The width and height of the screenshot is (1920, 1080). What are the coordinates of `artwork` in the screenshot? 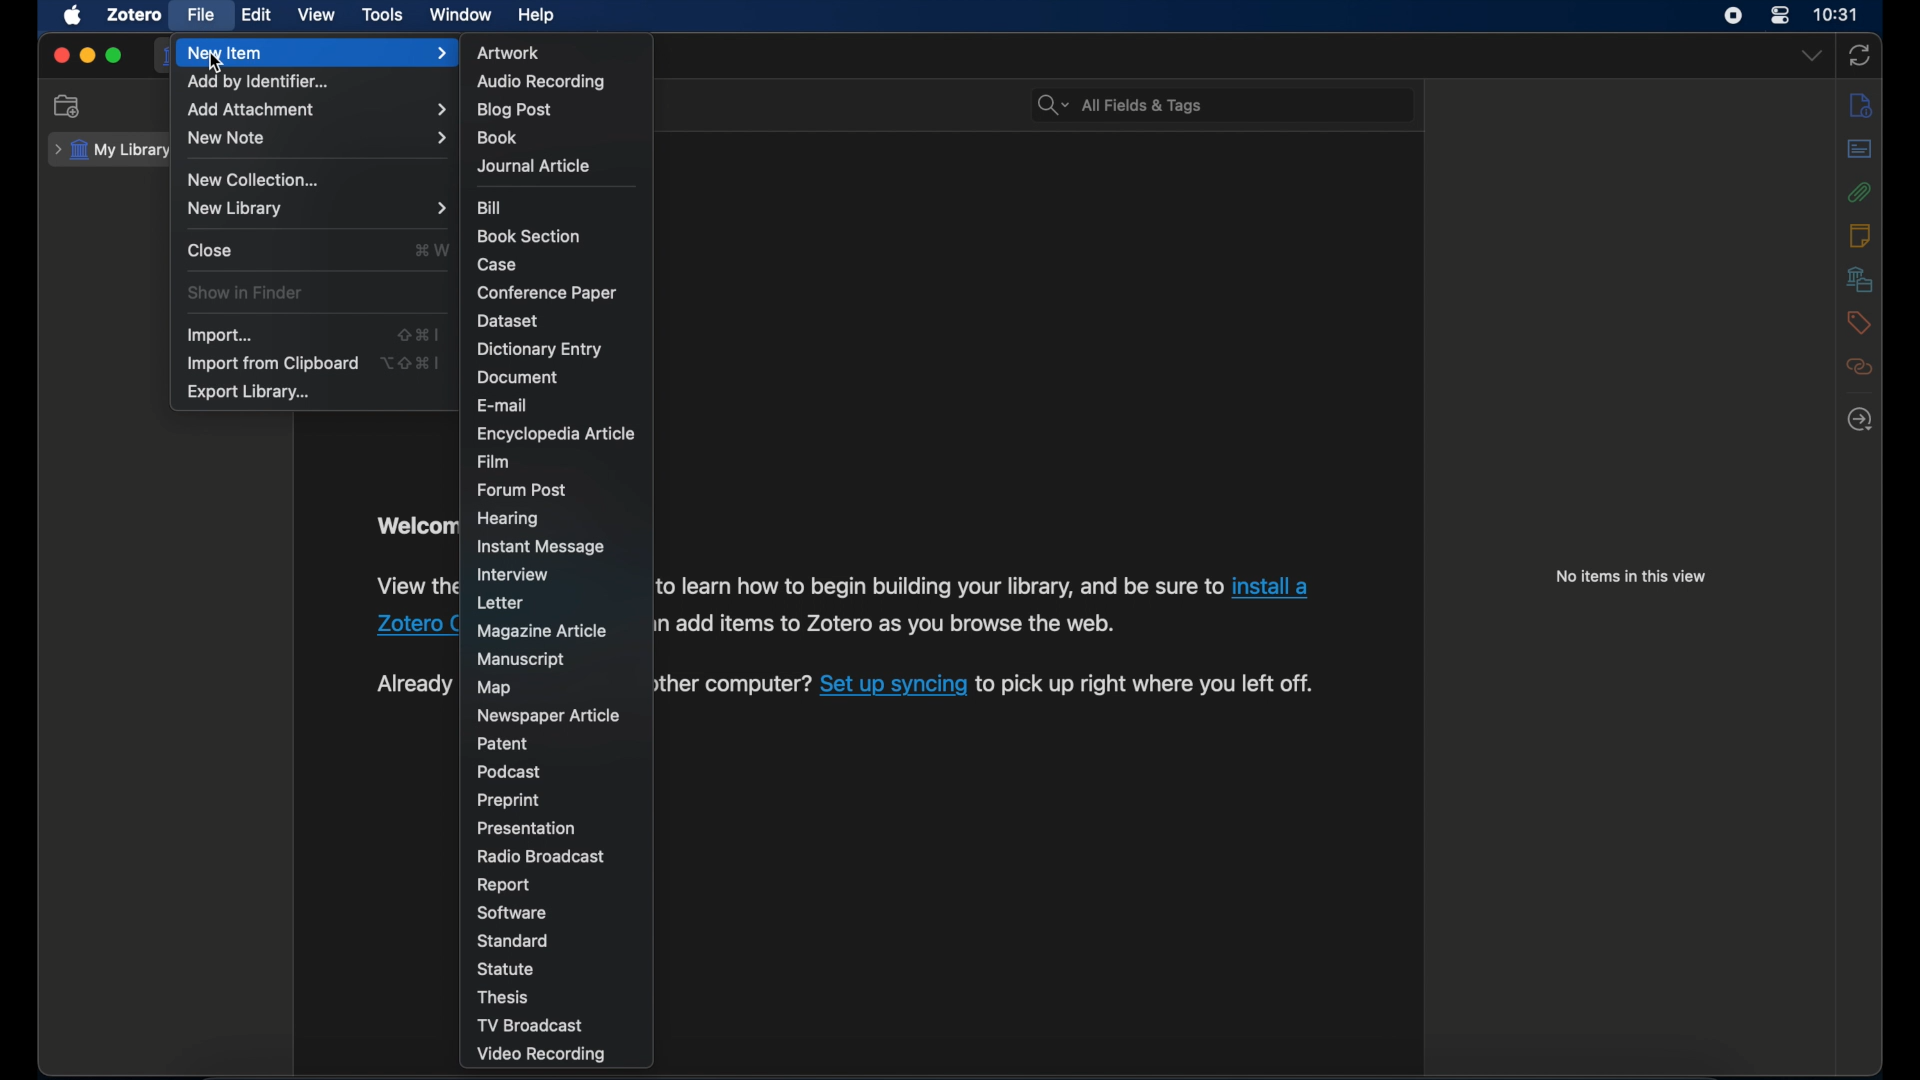 It's located at (509, 53).